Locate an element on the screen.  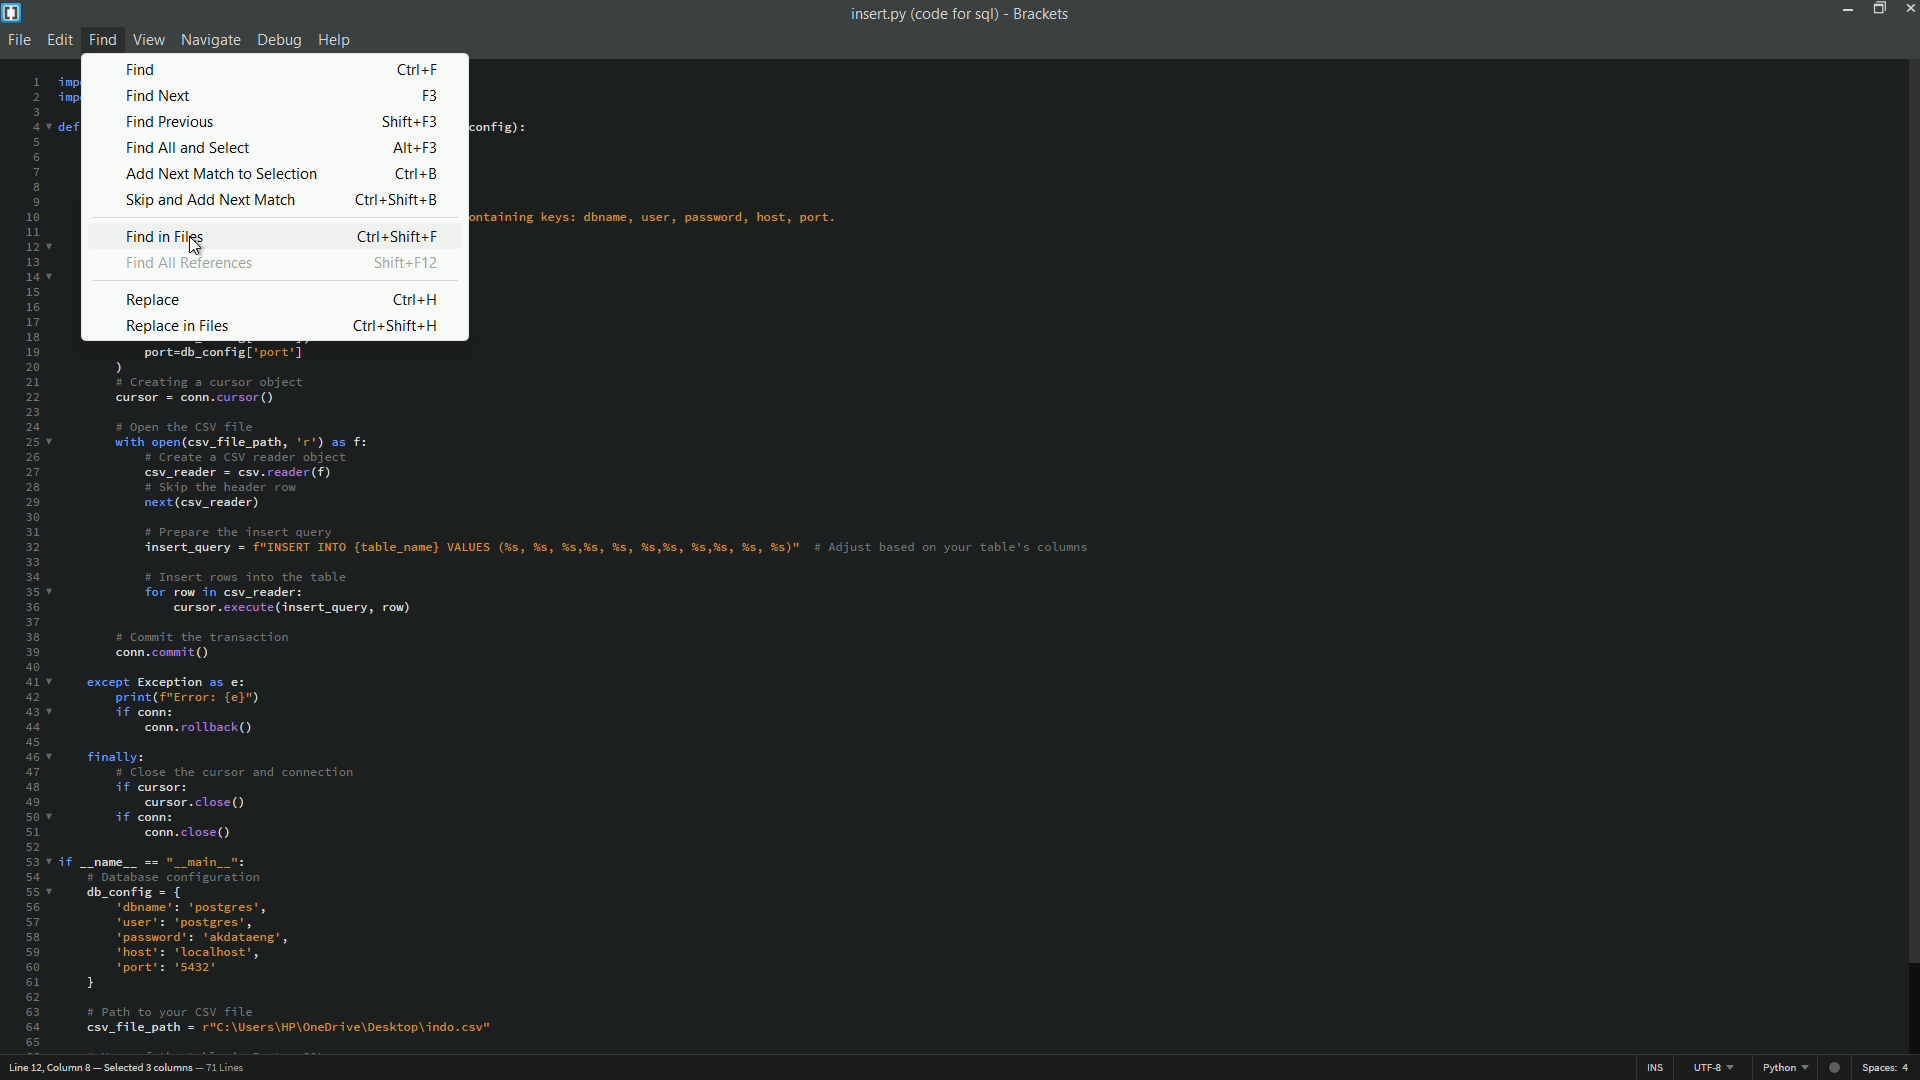
keyboard shortcut is located at coordinates (429, 97).